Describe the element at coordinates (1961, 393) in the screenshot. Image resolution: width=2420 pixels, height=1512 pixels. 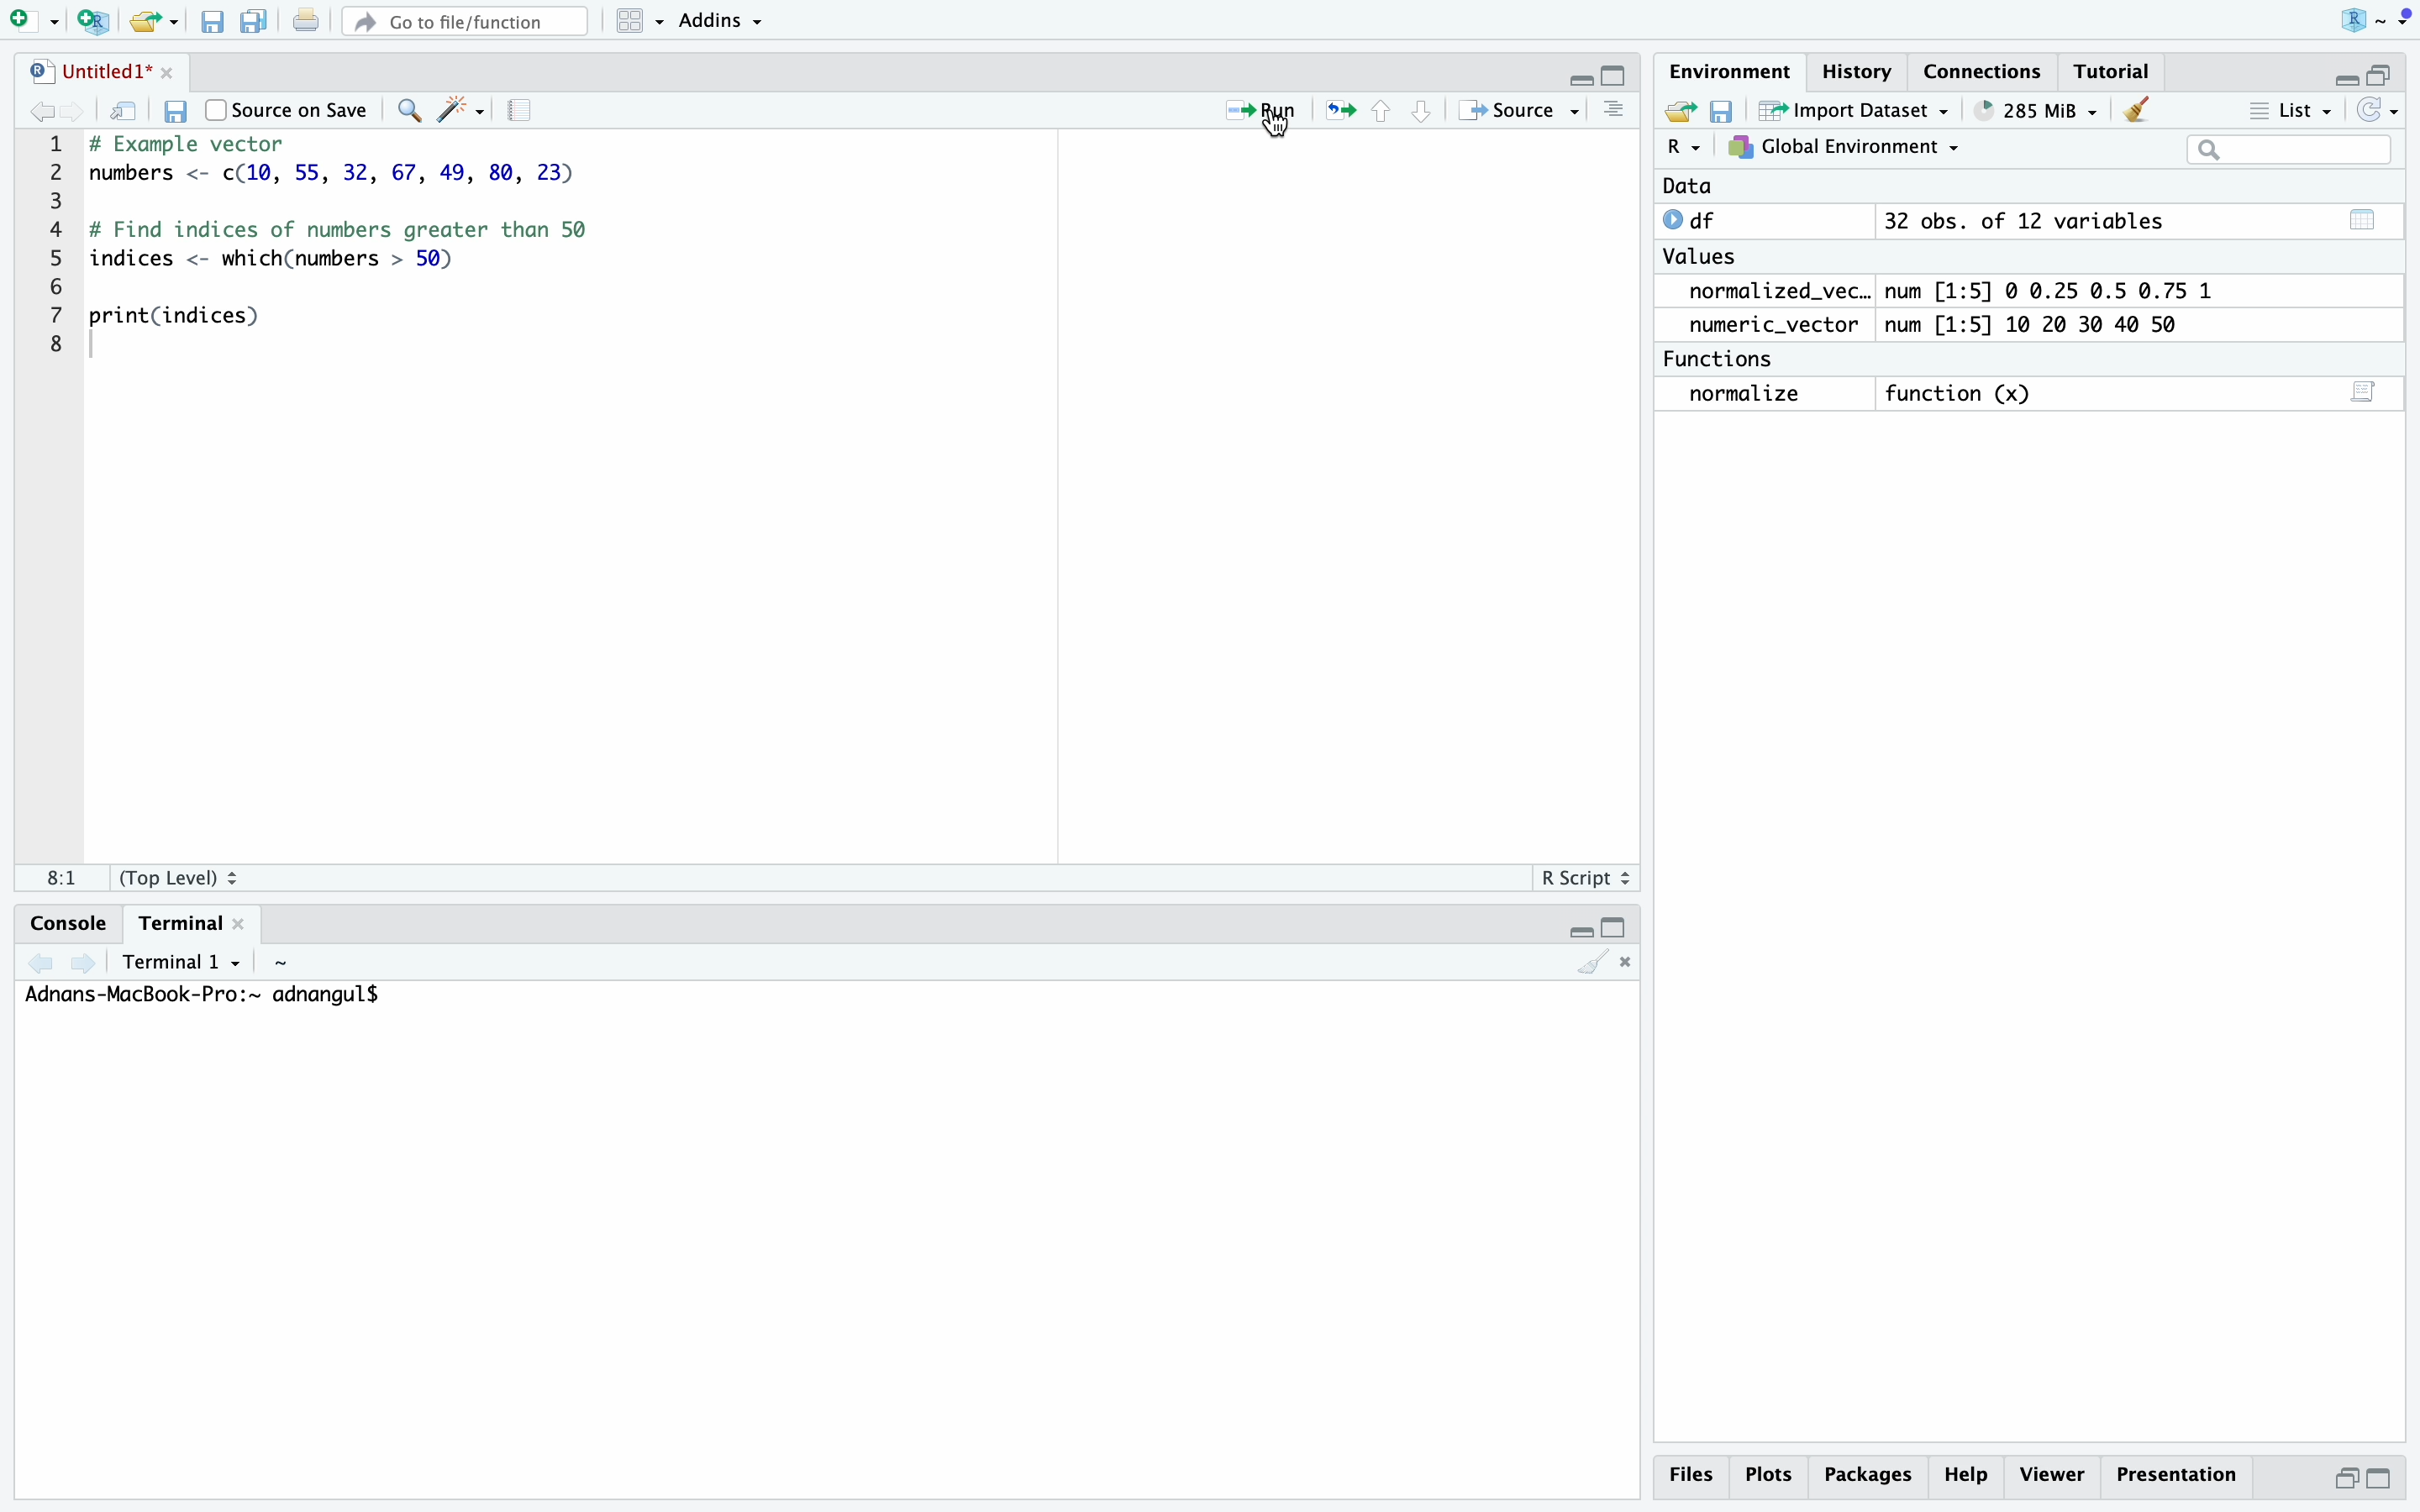
I see `Function (x)` at that location.